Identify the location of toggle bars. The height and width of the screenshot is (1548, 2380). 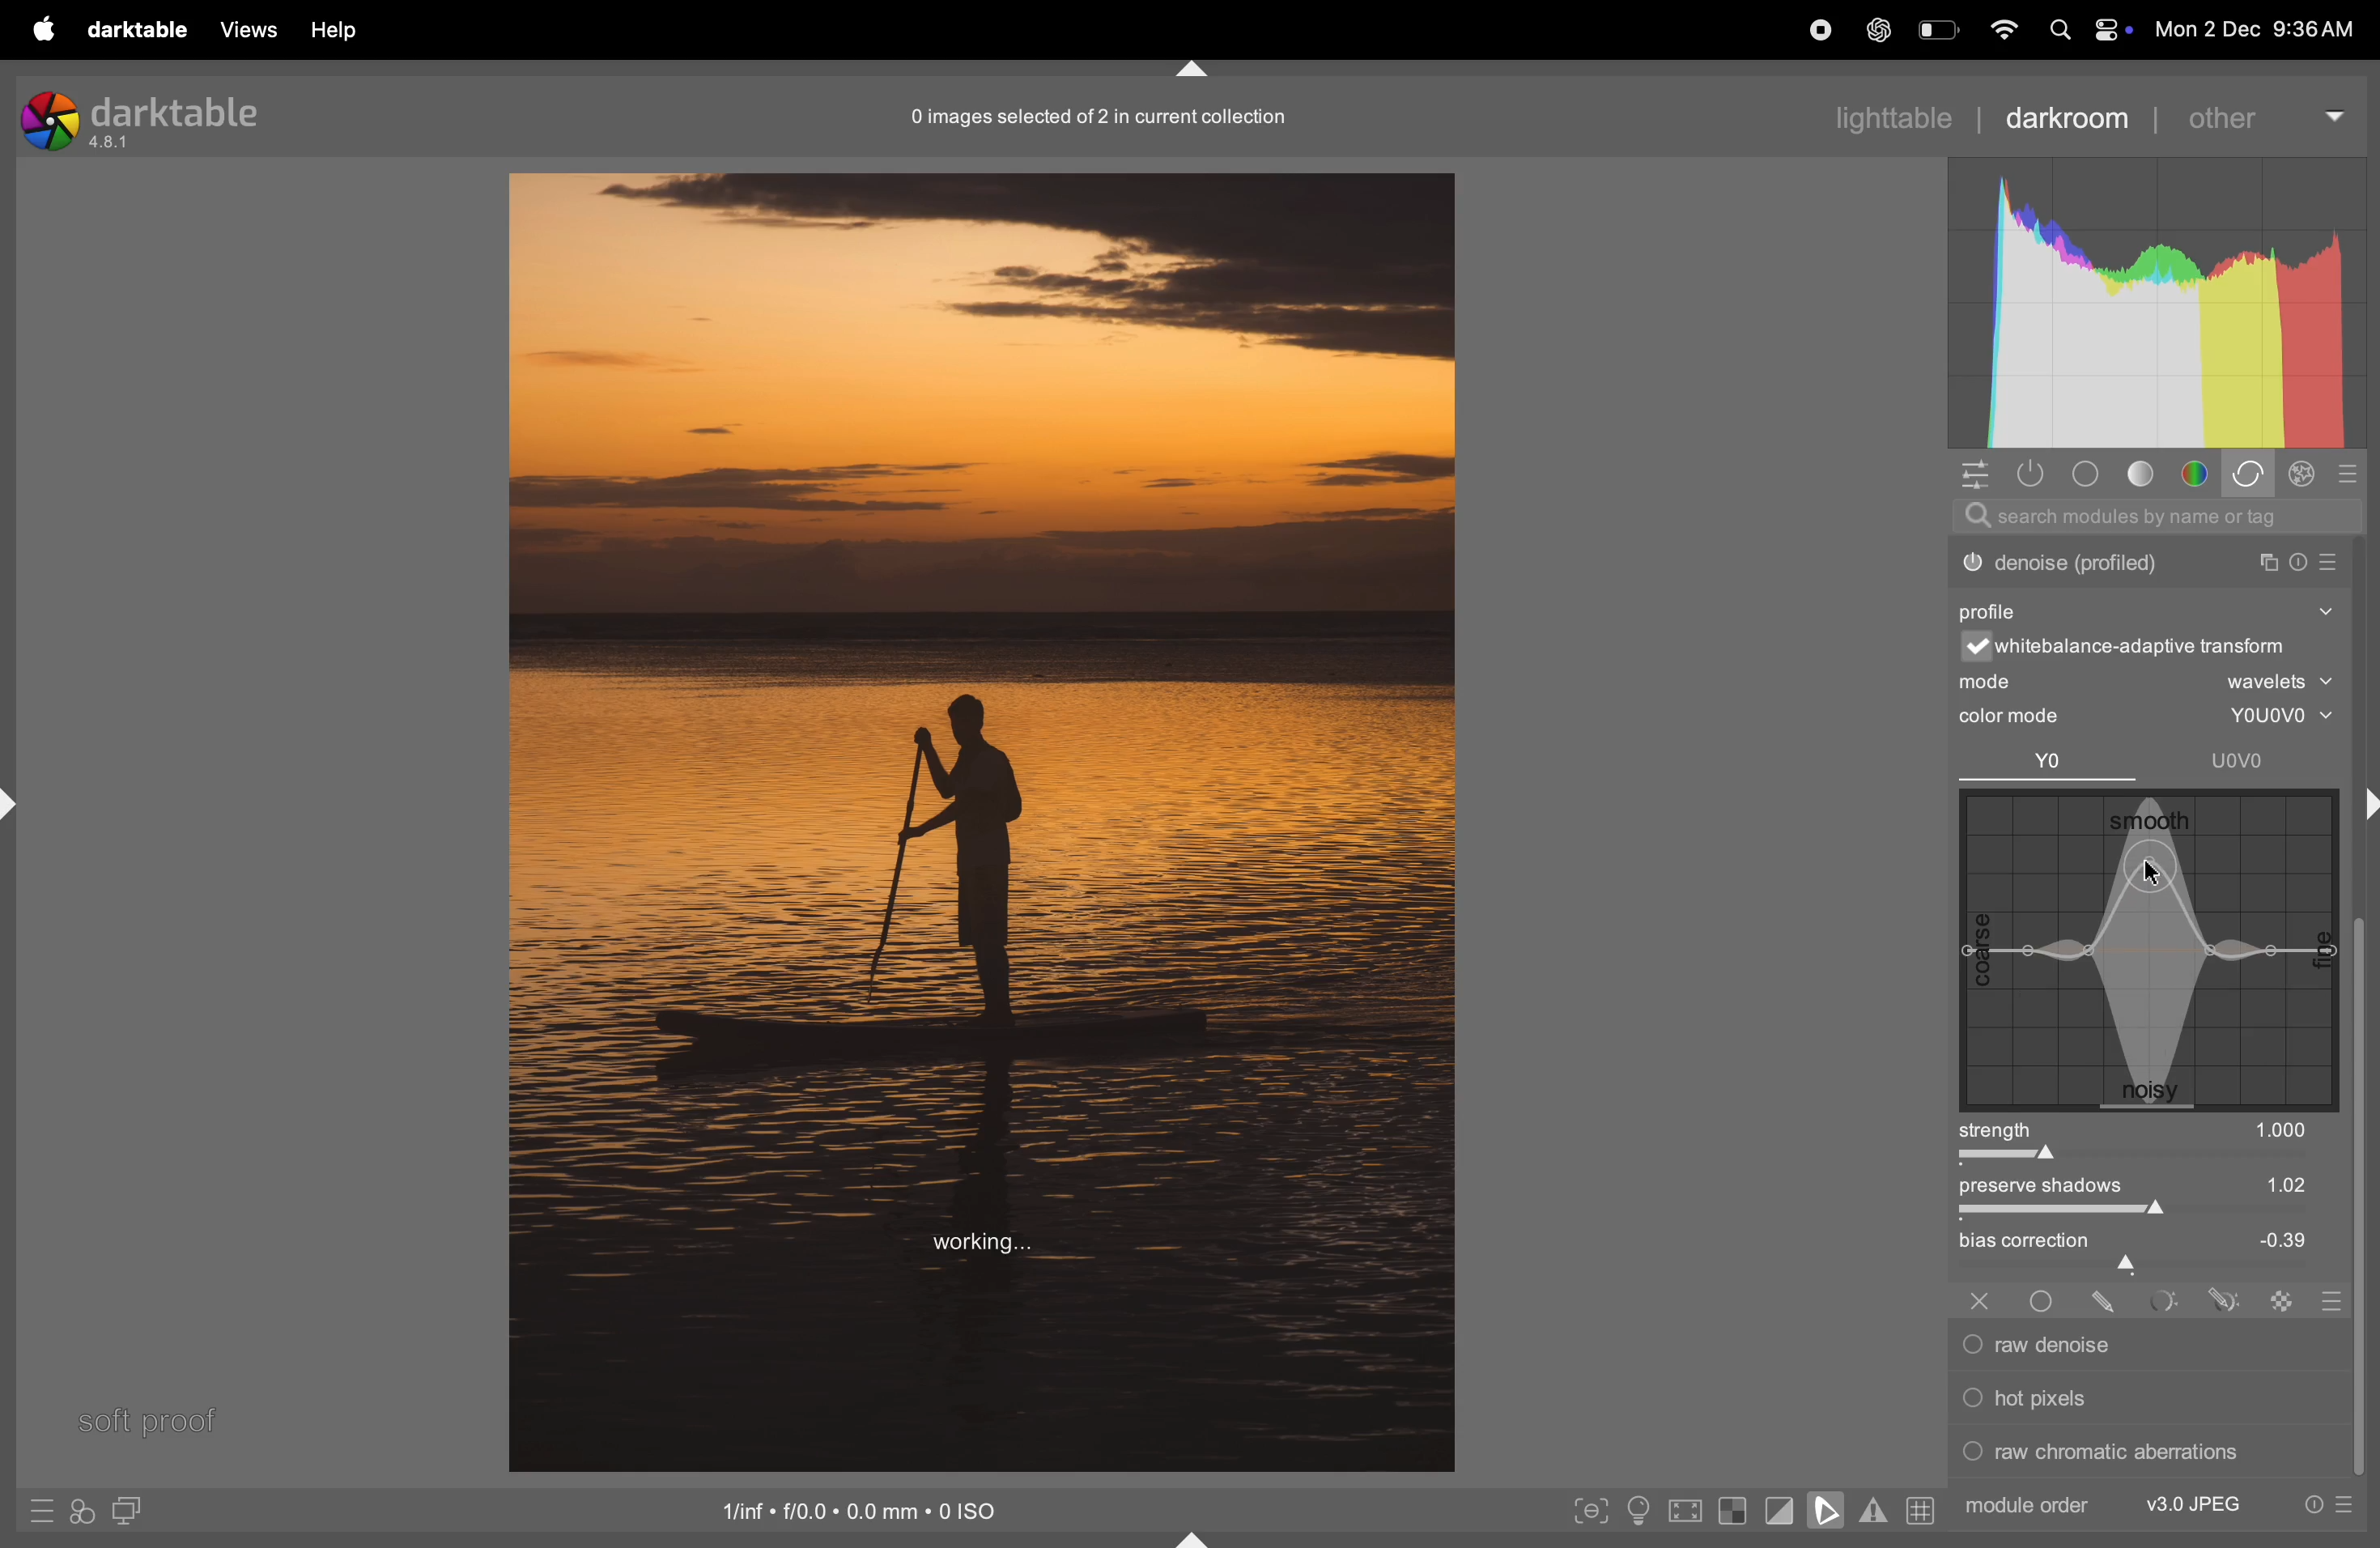
(2150, 1214).